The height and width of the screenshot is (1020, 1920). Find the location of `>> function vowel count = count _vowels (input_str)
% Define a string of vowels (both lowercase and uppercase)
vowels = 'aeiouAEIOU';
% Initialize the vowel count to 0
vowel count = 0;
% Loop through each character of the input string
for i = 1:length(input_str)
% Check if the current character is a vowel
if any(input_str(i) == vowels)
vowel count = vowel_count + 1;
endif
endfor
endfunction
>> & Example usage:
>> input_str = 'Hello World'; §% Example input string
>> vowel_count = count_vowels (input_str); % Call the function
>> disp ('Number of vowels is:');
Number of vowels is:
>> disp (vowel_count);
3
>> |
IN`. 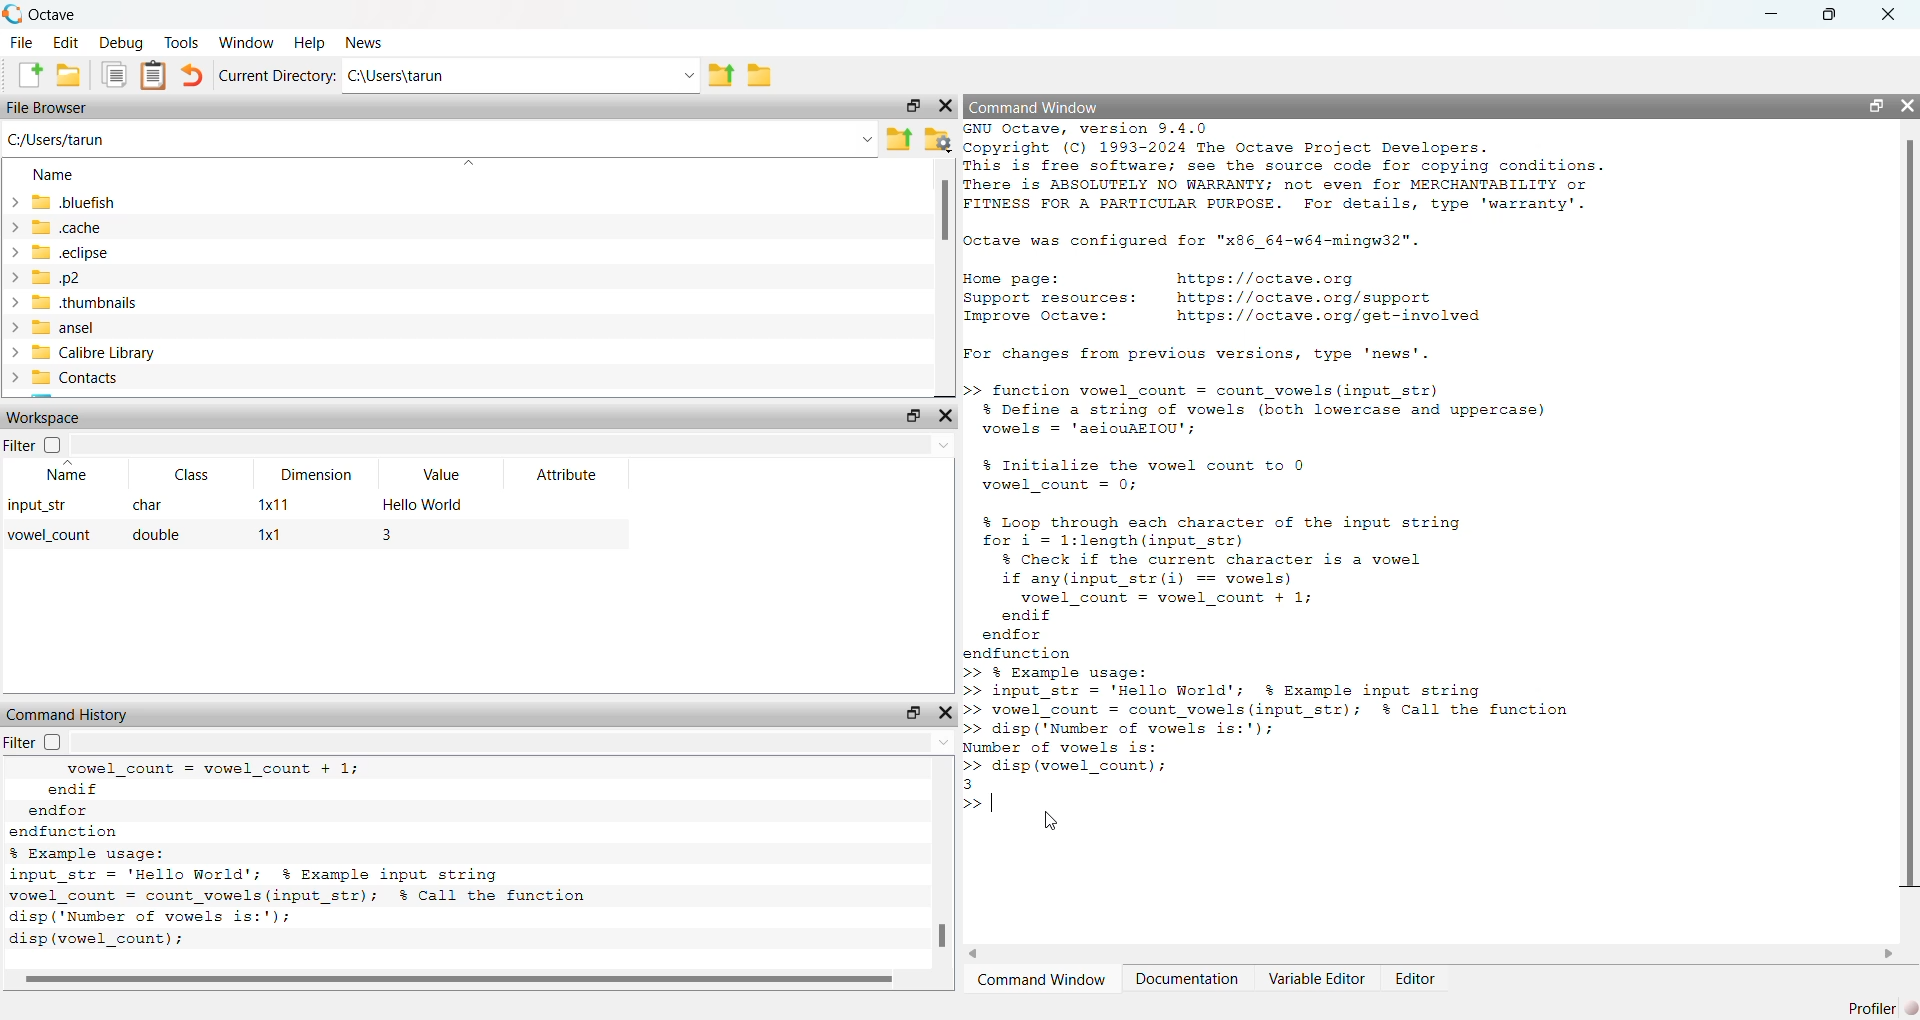

>> function vowel count = count _vowels (input_str)
% Define a string of vowels (both lowercase and uppercase)
vowels = 'aeiouAEIOU';
% Initialize the vowel count to 0
vowel count = 0;
% Loop through each character of the input string
for i = 1:length(input_str)
% Check if the current character is a vowel
if any(input_str(i) == vowels)
vowel count = vowel_count + 1;
endif
endfor
endfunction
>> & Example usage:
>> input_str = 'Hello World'; §% Example input string
>> vowel_count = count_vowels (input_str); % Call the function
>> disp ('Number of vowels is:');
Number of vowels is:
>> disp (vowel_count);
3
>> |
IN is located at coordinates (1296, 601).